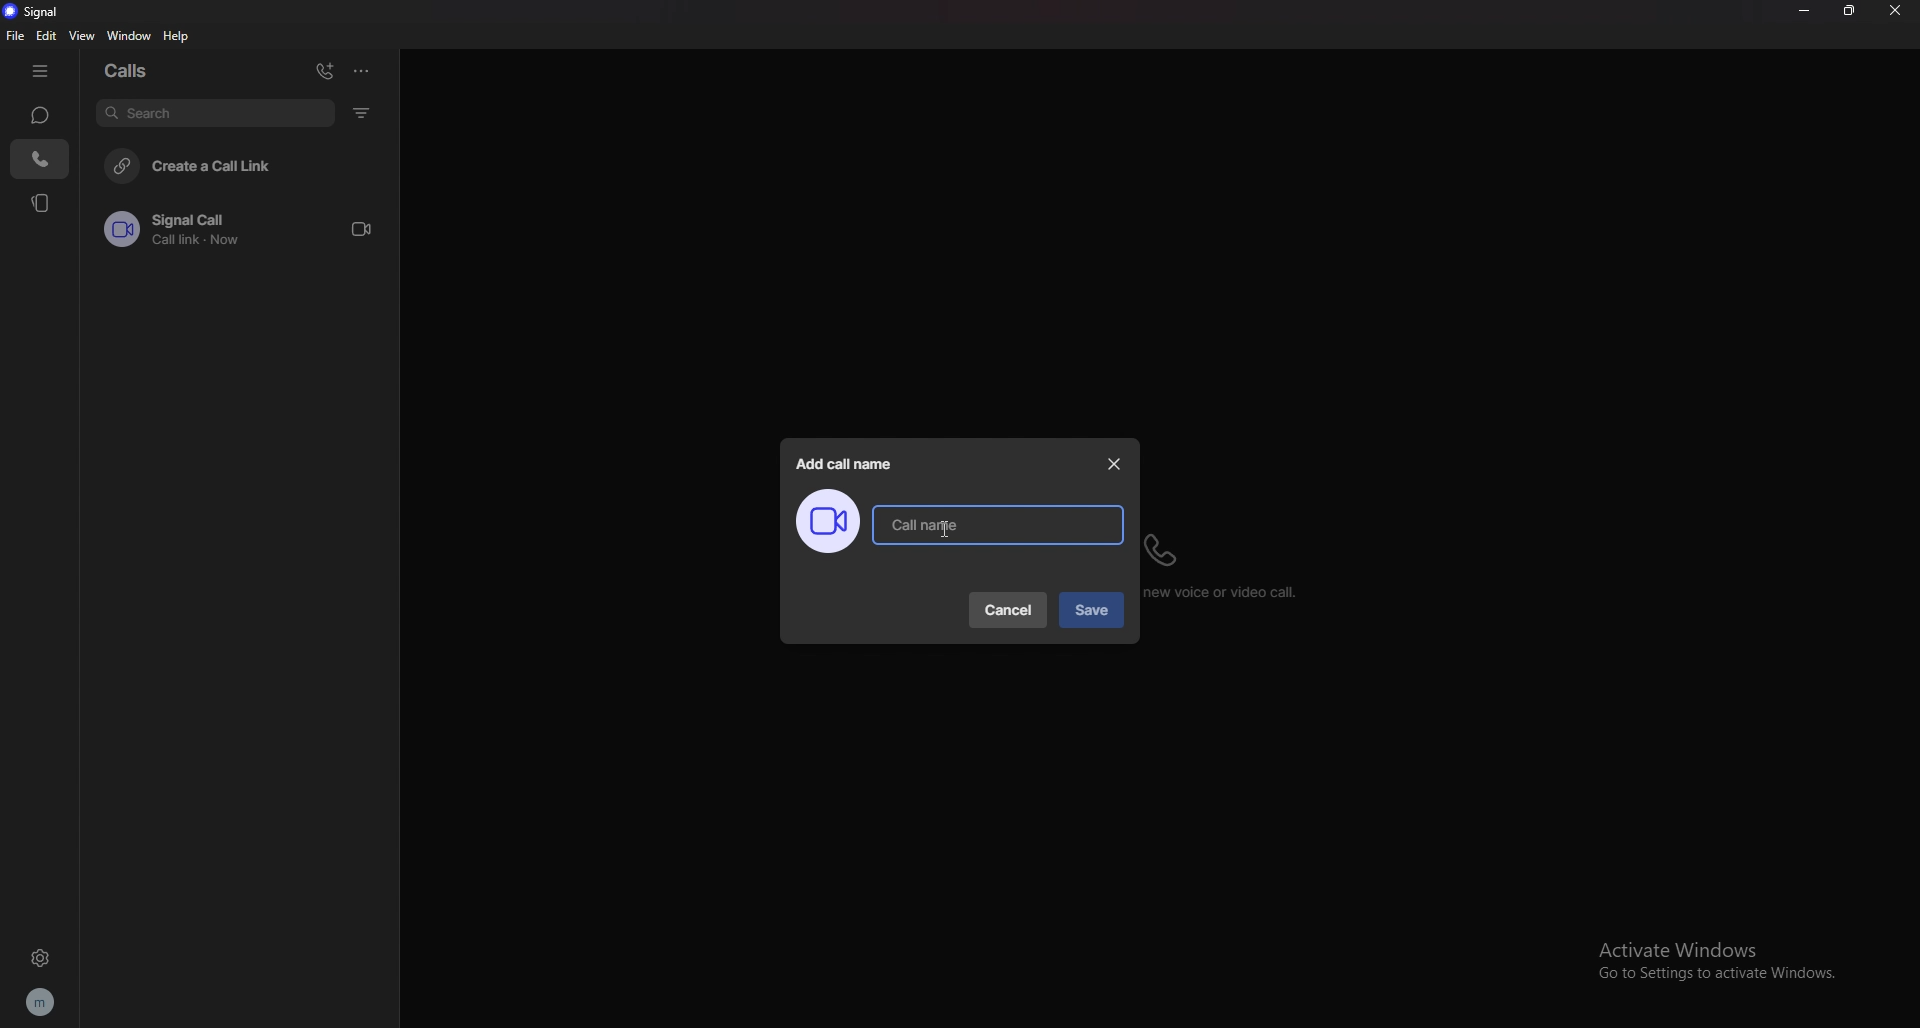 This screenshot has height=1028, width=1920. What do you see at coordinates (1115, 464) in the screenshot?
I see `close` at bounding box center [1115, 464].